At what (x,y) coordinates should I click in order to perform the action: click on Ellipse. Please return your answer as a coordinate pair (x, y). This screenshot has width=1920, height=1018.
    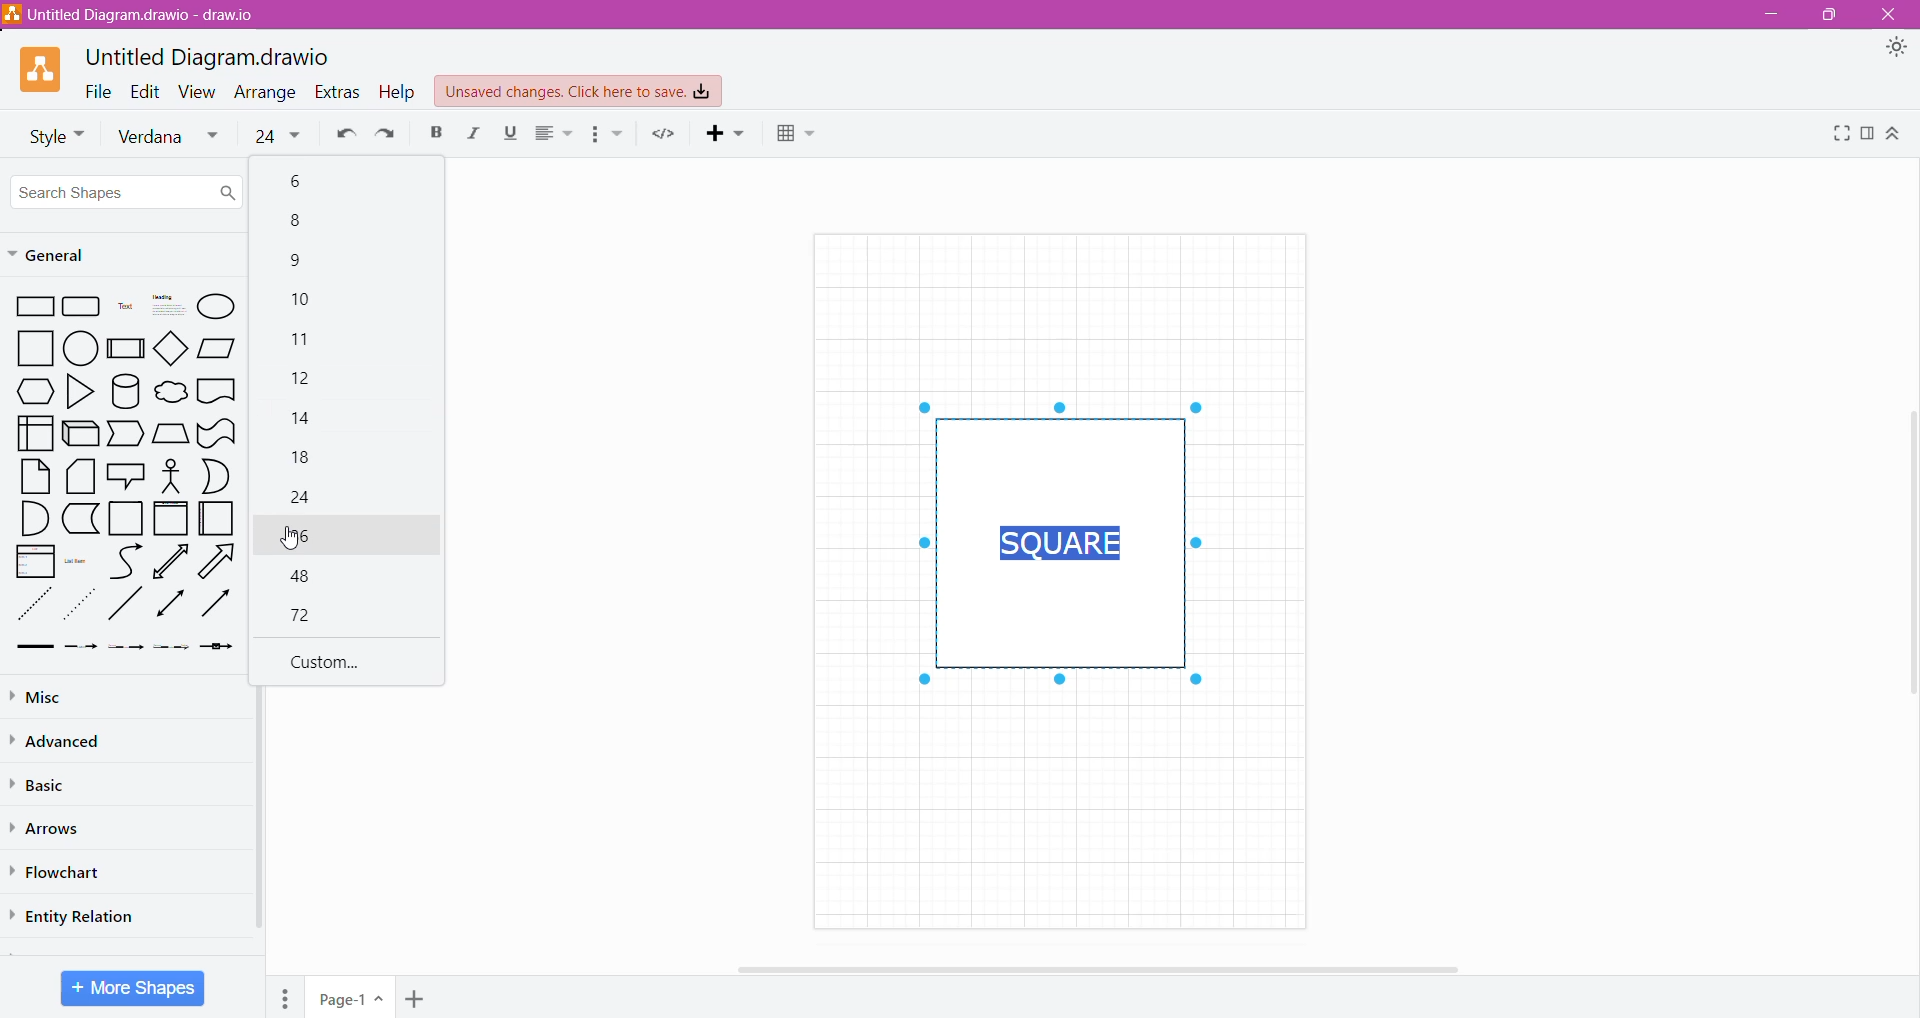
    Looking at the image, I should click on (218, 307).